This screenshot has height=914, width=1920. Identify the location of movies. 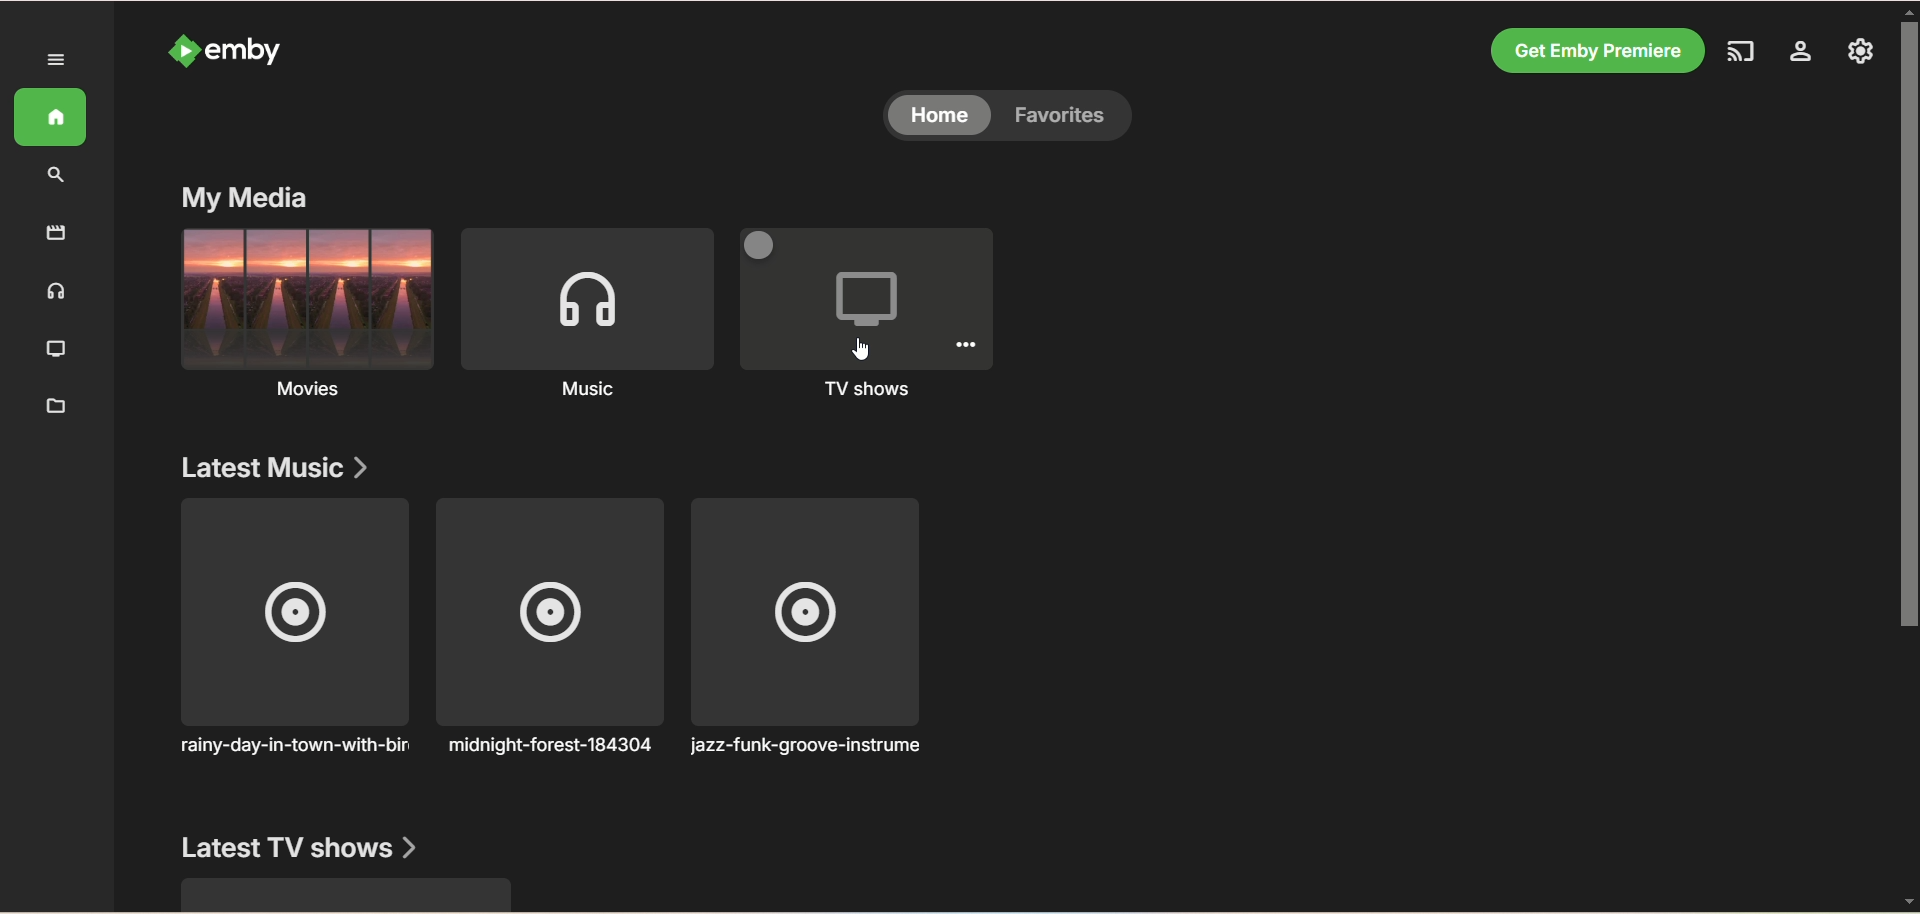
(56, 232).